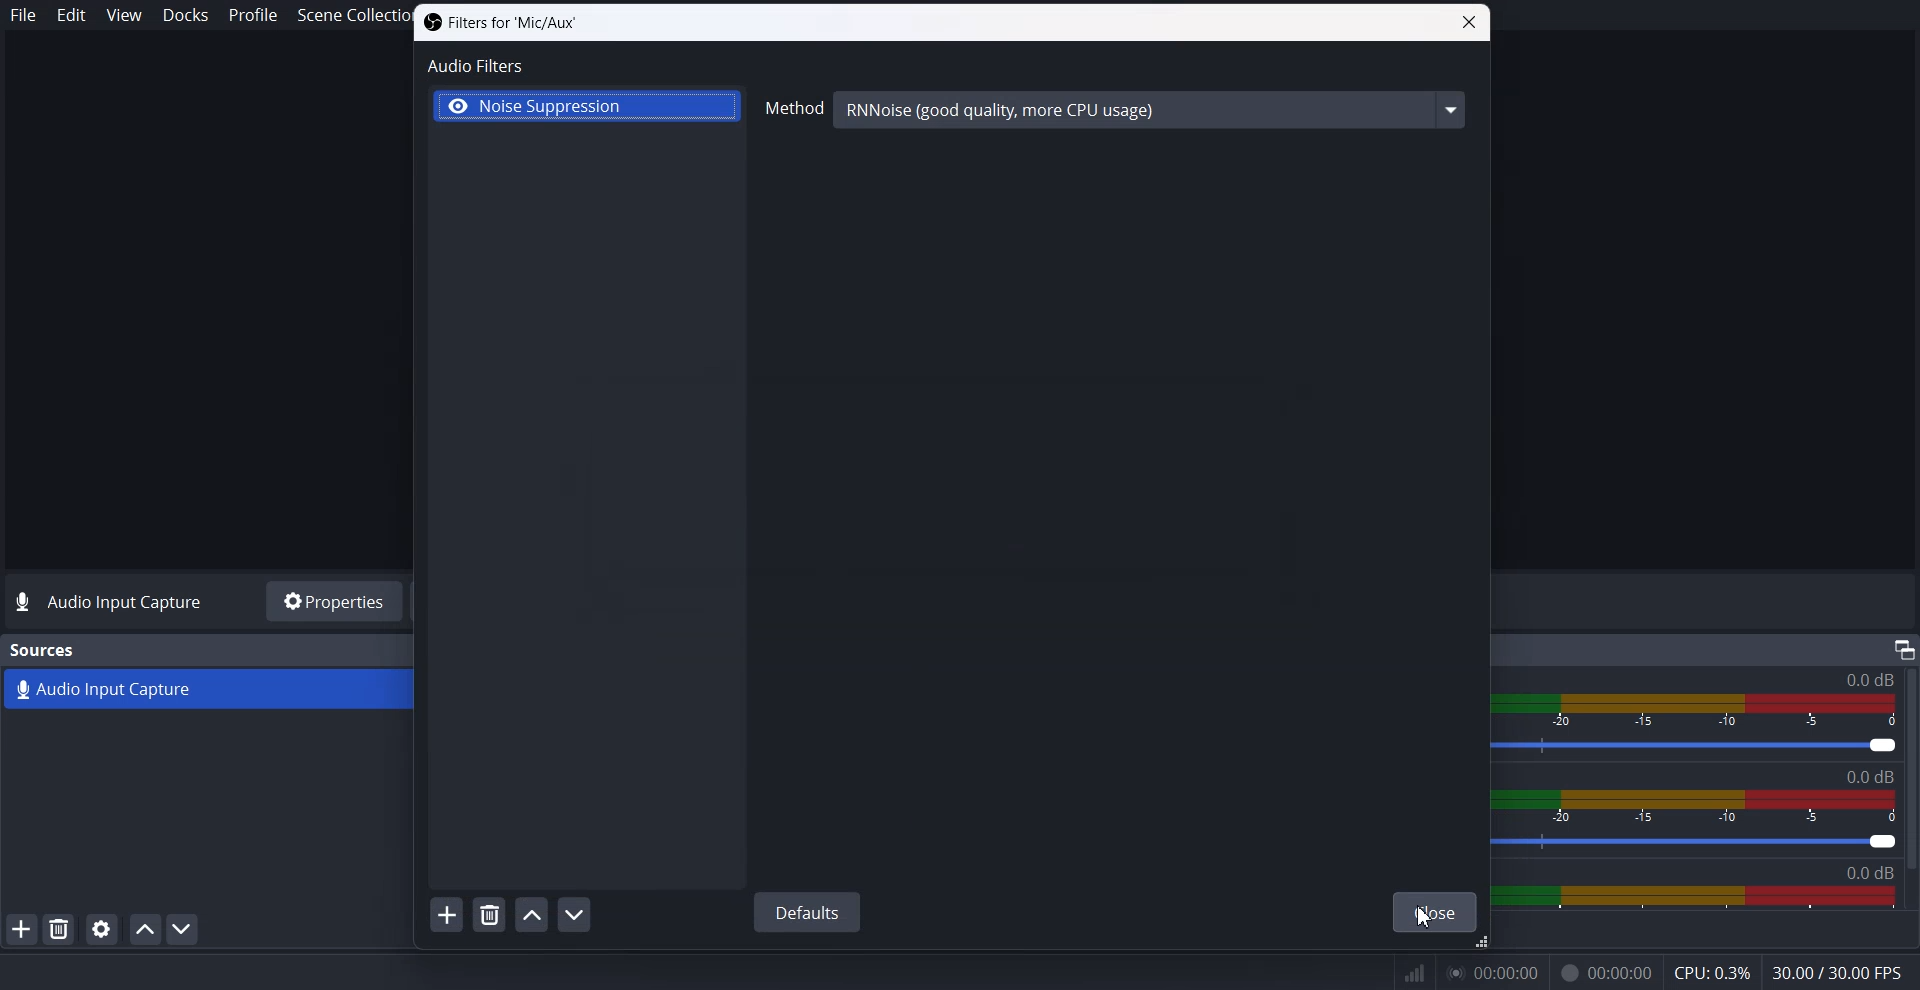  I want to click on Close, so click(1435, 913).